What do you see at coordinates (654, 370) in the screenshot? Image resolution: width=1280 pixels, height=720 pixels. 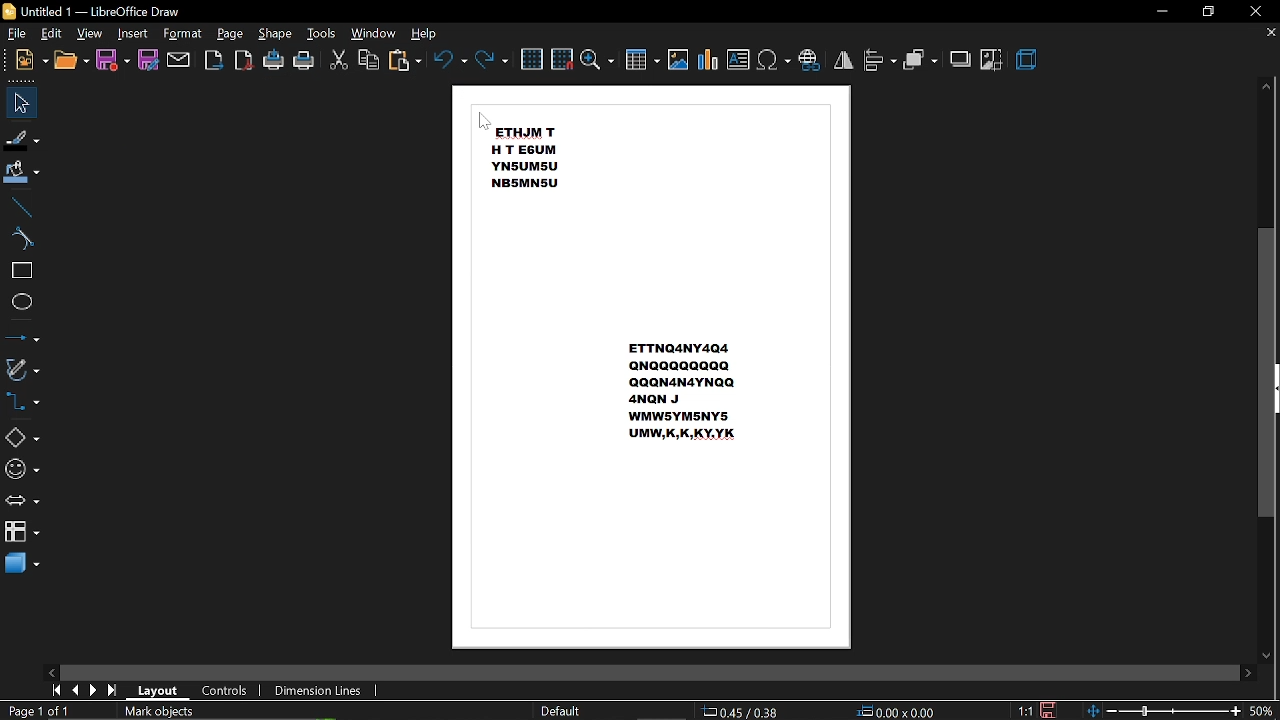 I see `Canvas` at bounding box center [654, 370].